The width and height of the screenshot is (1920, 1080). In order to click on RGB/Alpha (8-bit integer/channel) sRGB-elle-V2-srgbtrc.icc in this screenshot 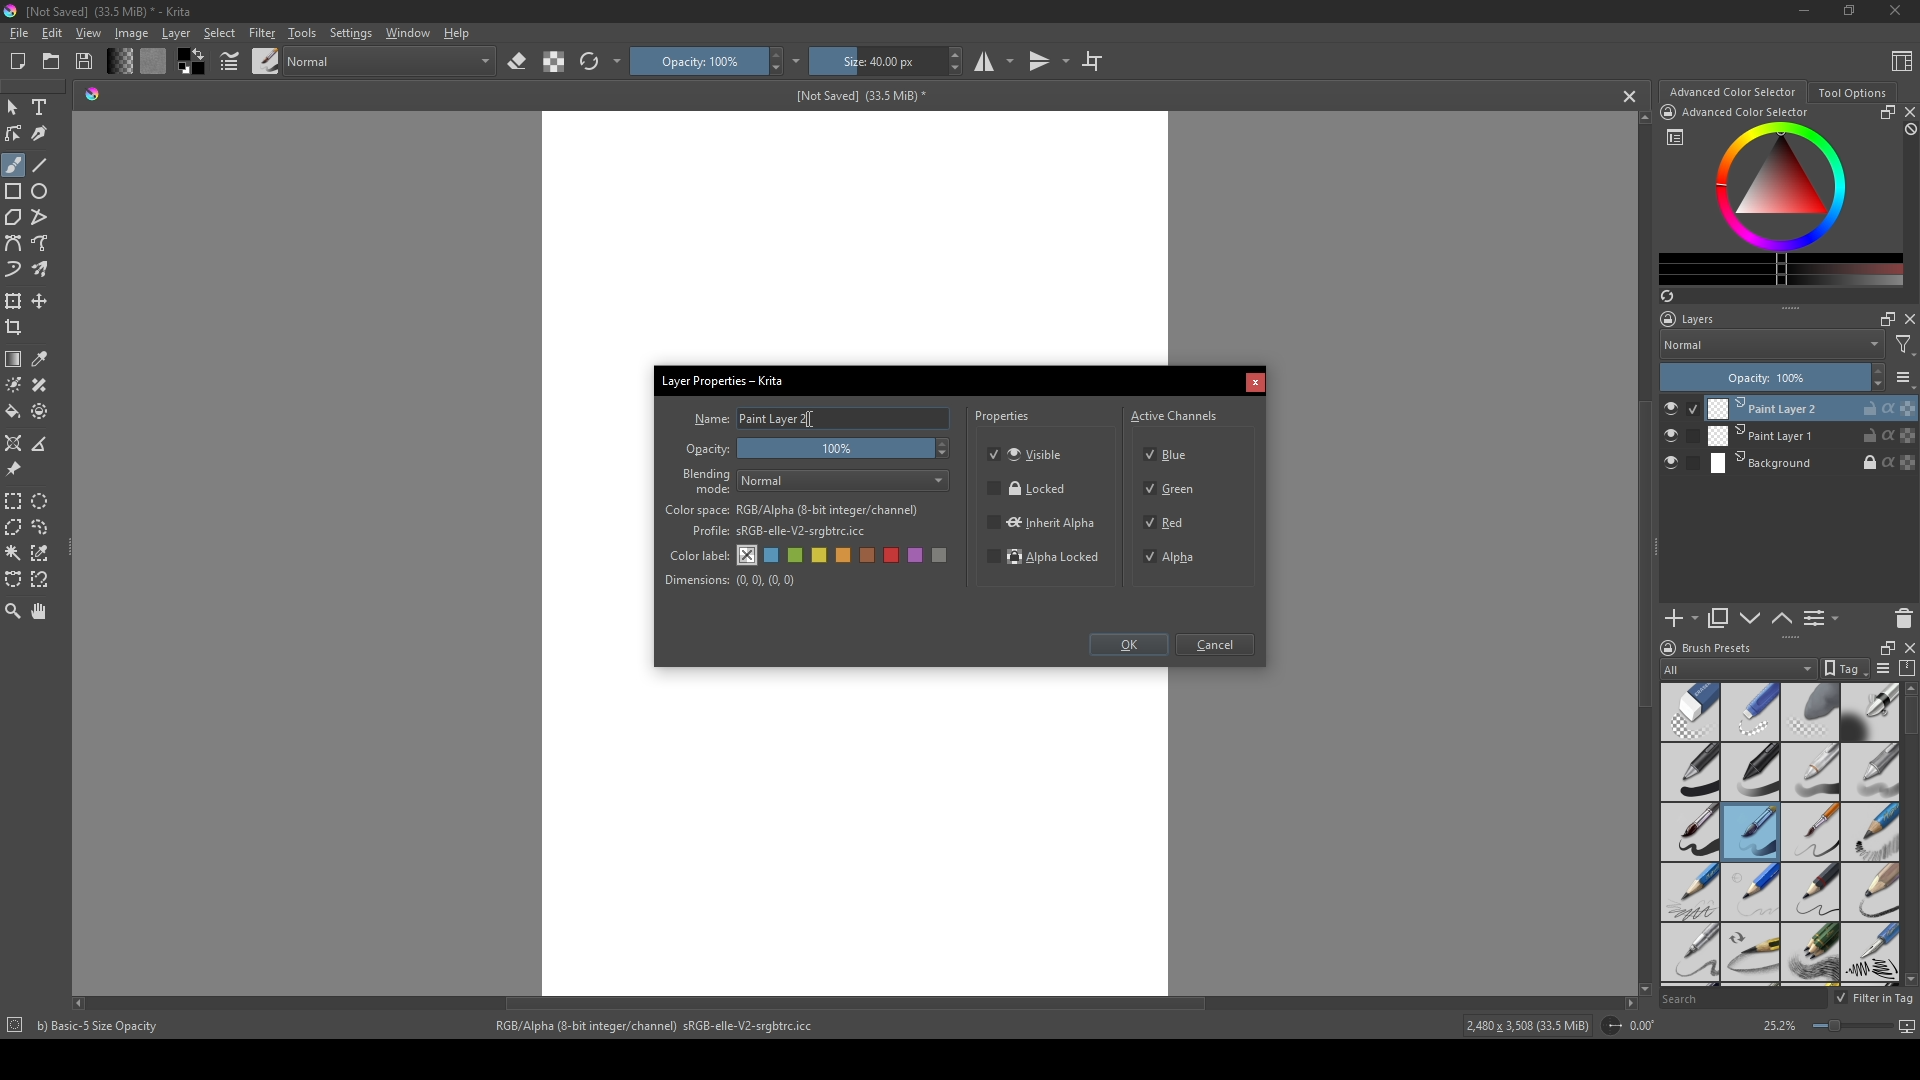, I will do `click(663, 1026)`.